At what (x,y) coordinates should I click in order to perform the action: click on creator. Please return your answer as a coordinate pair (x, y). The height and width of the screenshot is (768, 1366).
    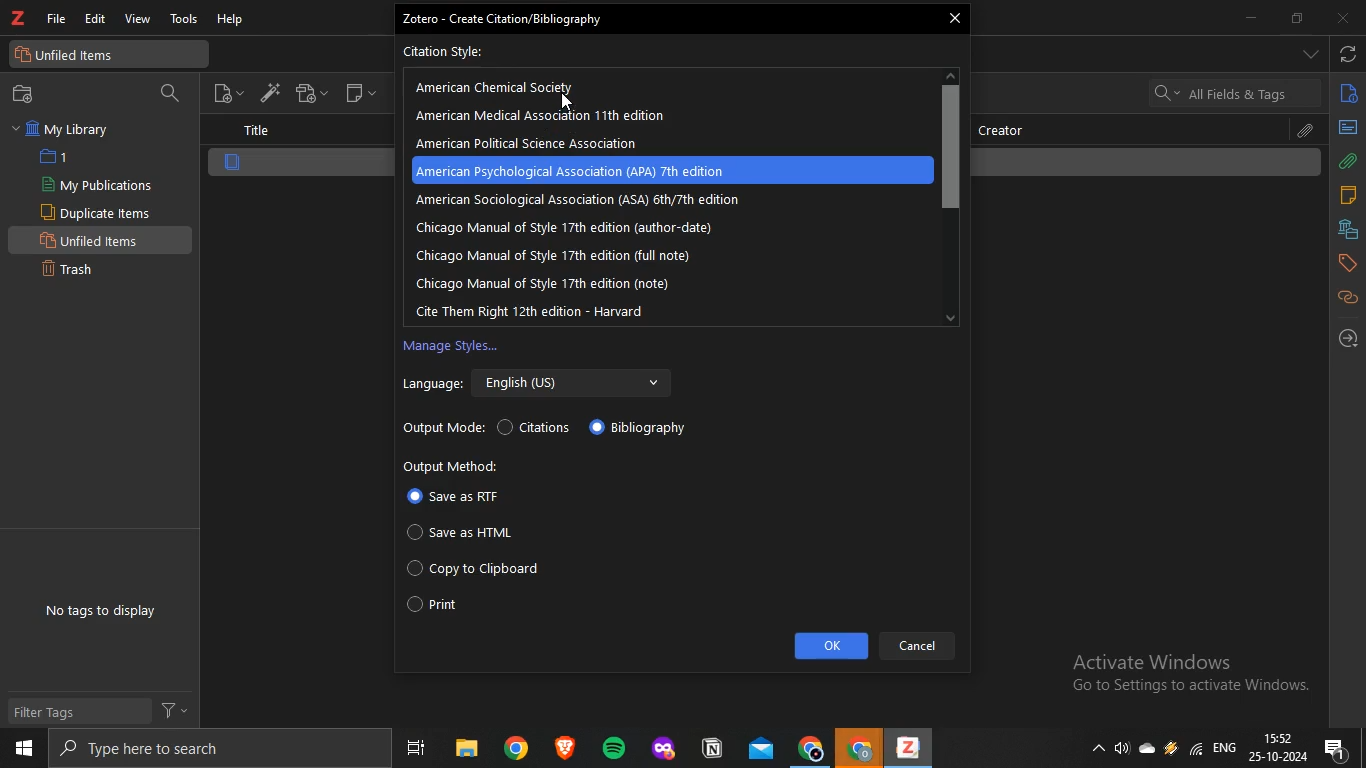
    Looking at the image, I should click on (1009, 129).